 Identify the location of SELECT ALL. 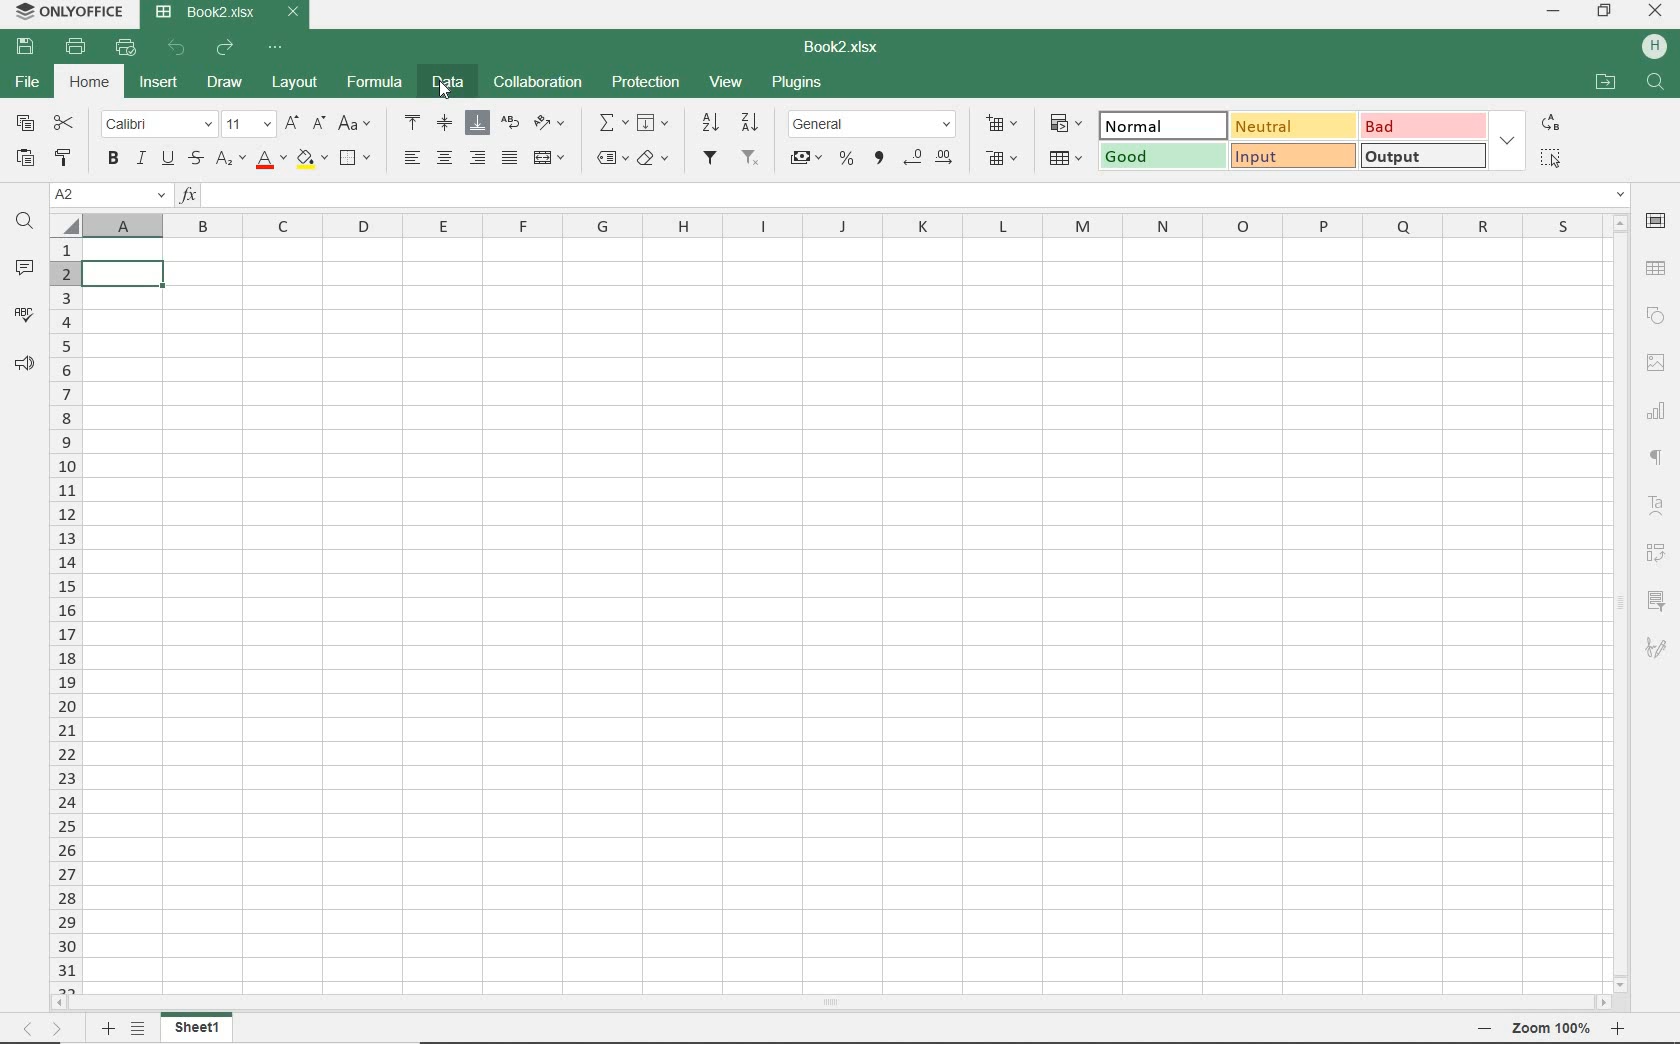
(1550, 159).